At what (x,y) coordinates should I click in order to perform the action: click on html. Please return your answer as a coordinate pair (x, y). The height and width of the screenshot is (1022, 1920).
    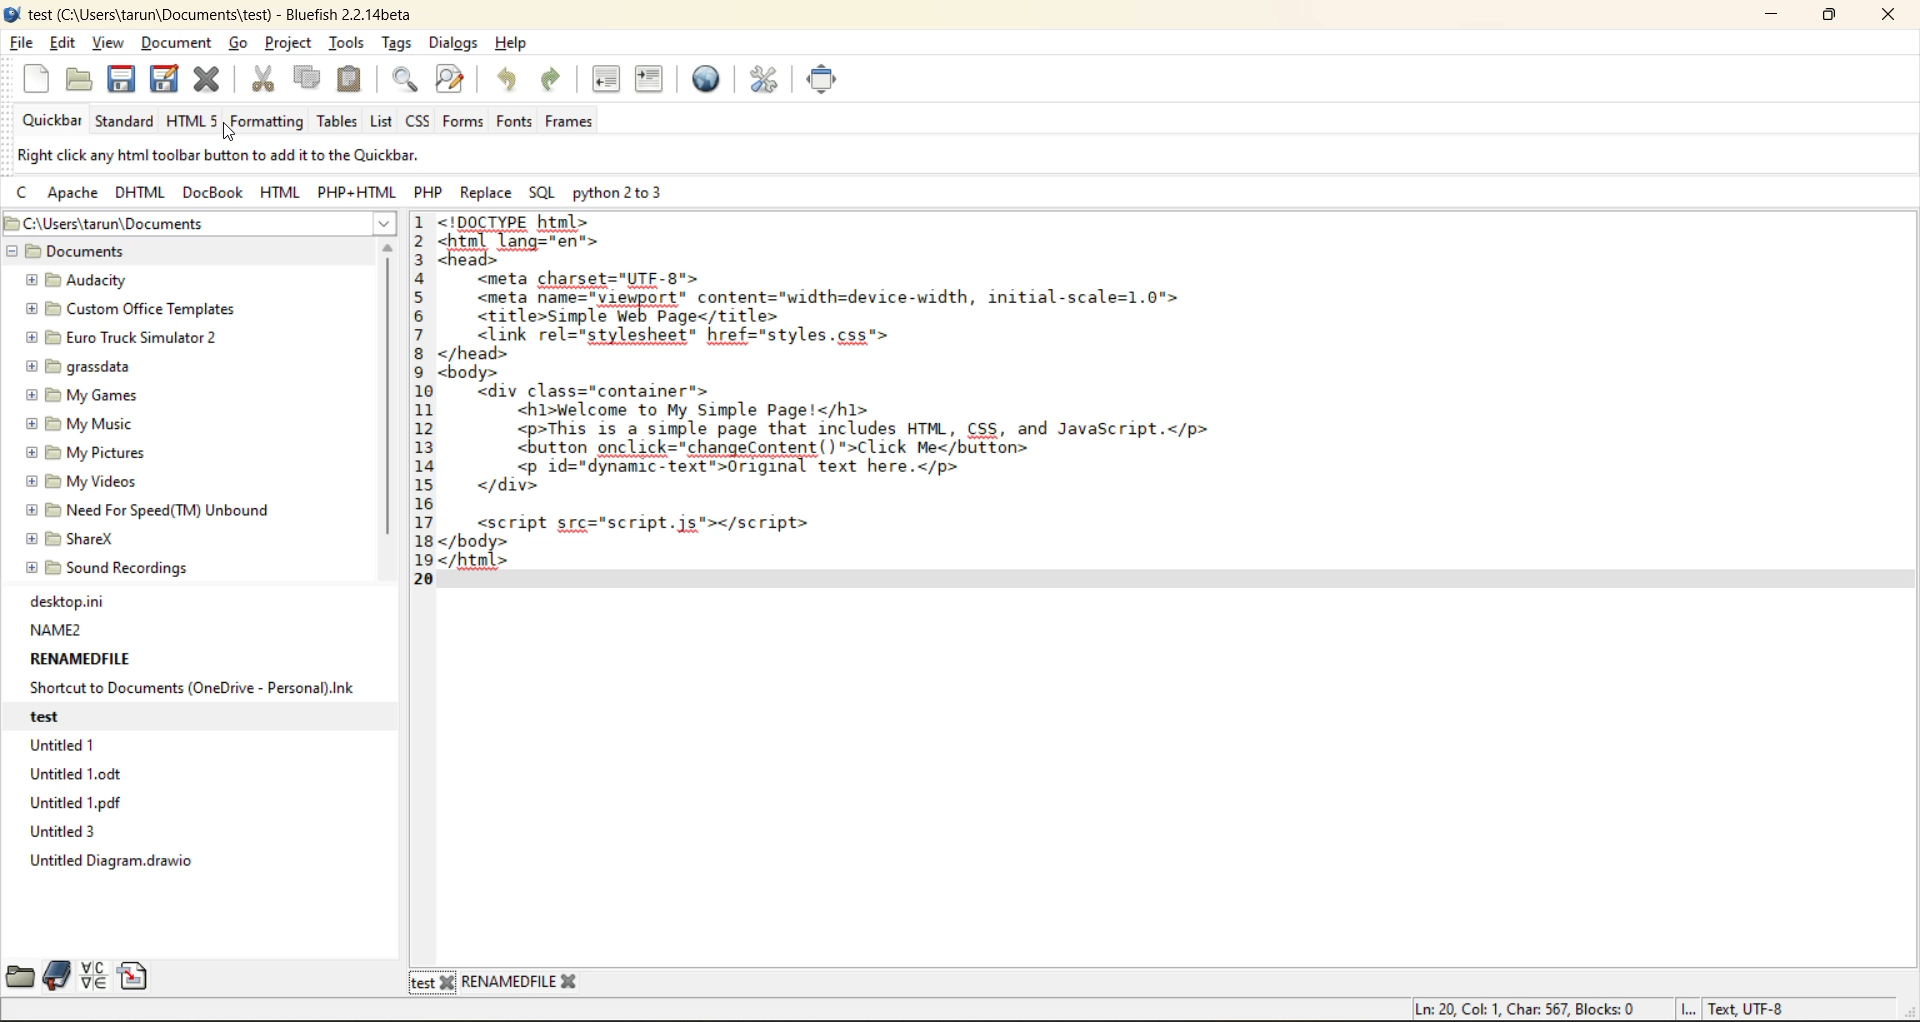
    Looking at the image, I should click on (280, 191).